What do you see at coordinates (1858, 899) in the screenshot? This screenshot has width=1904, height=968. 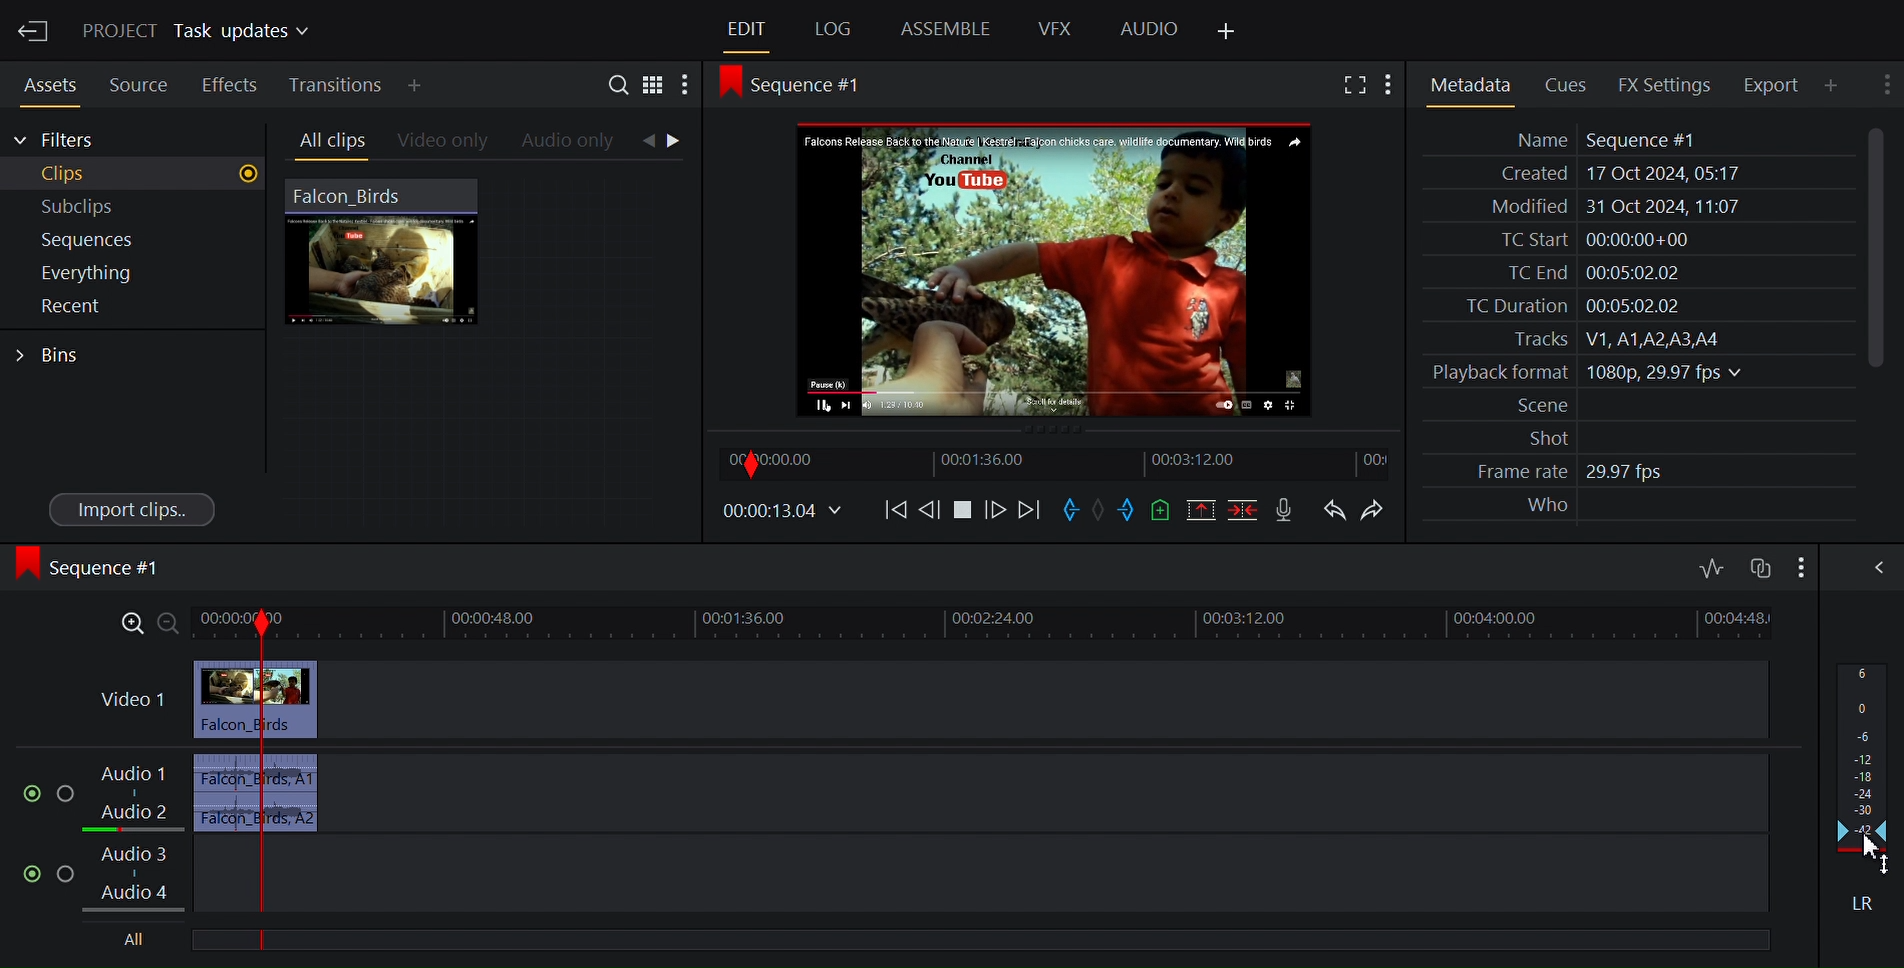 I see `LR` at bounding box center [1858, 899].